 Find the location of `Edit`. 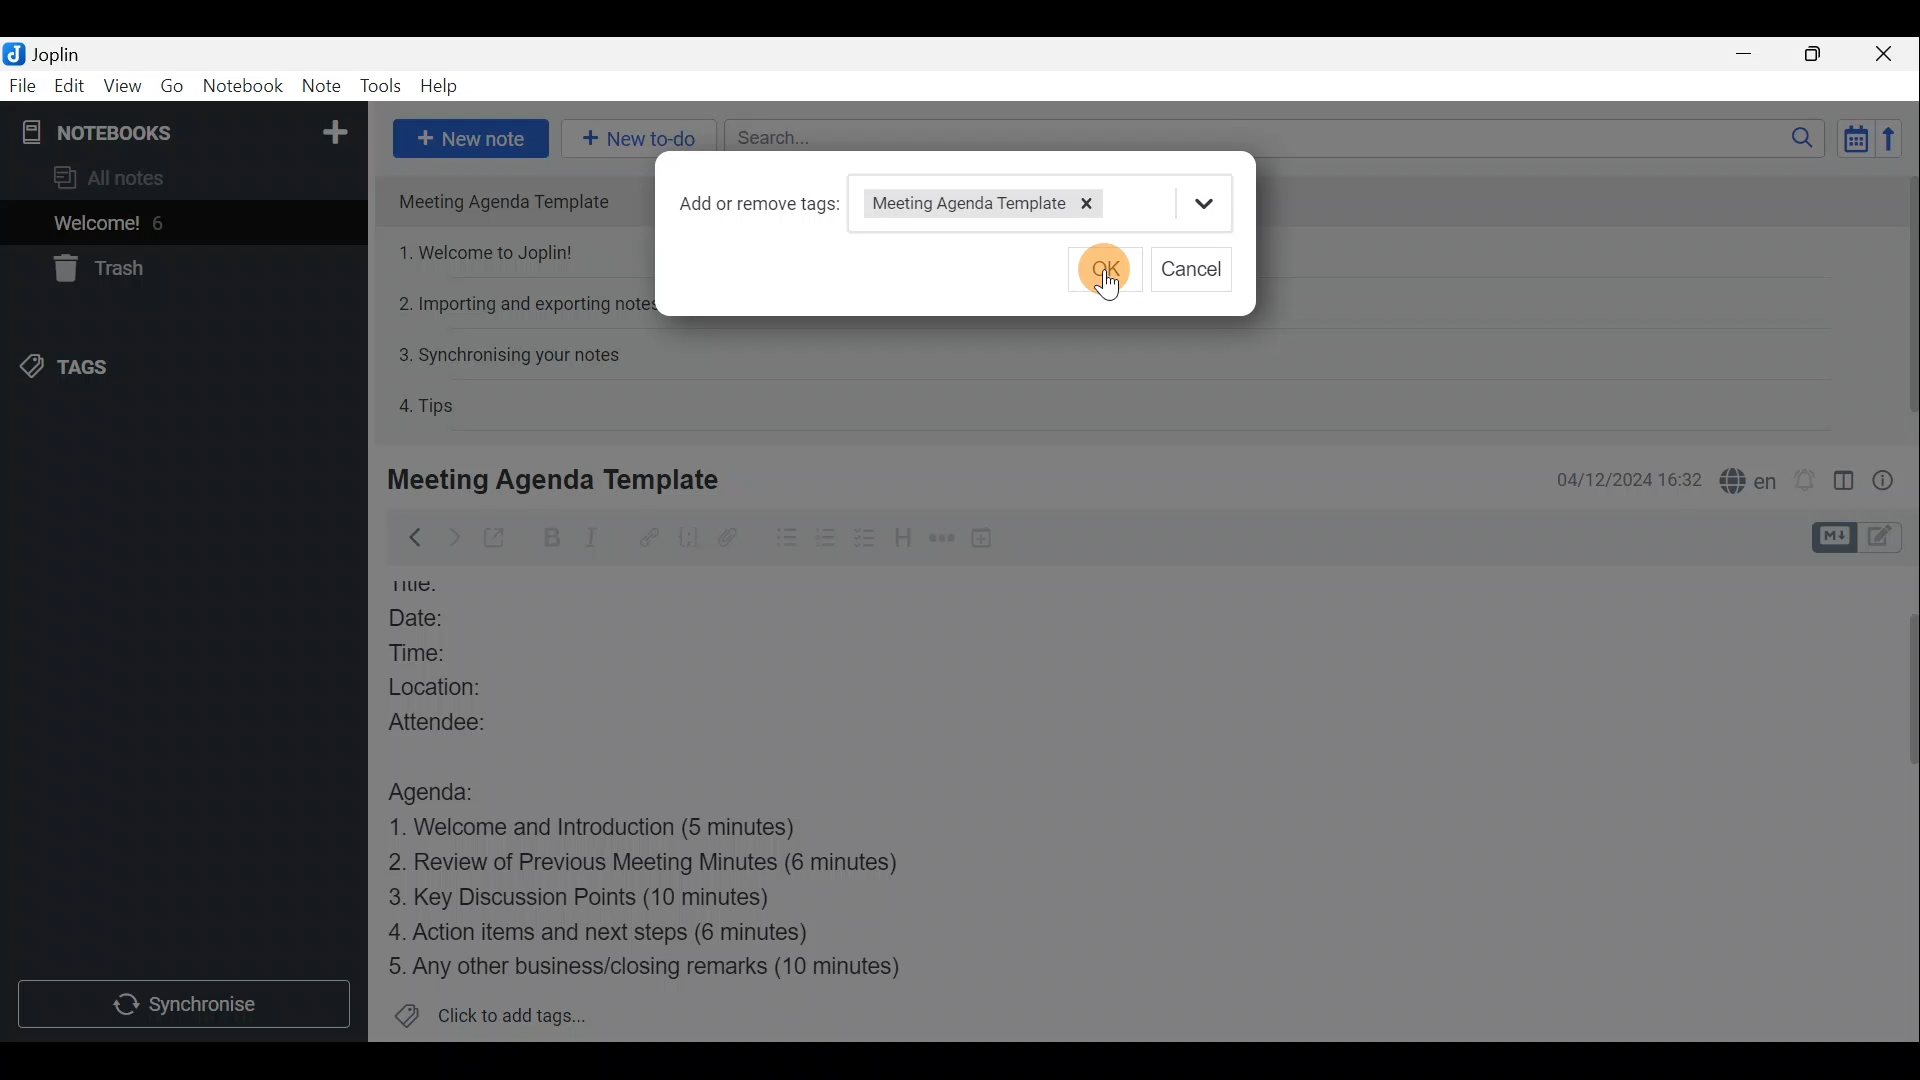

Edit is located at coordinates (70, 88).